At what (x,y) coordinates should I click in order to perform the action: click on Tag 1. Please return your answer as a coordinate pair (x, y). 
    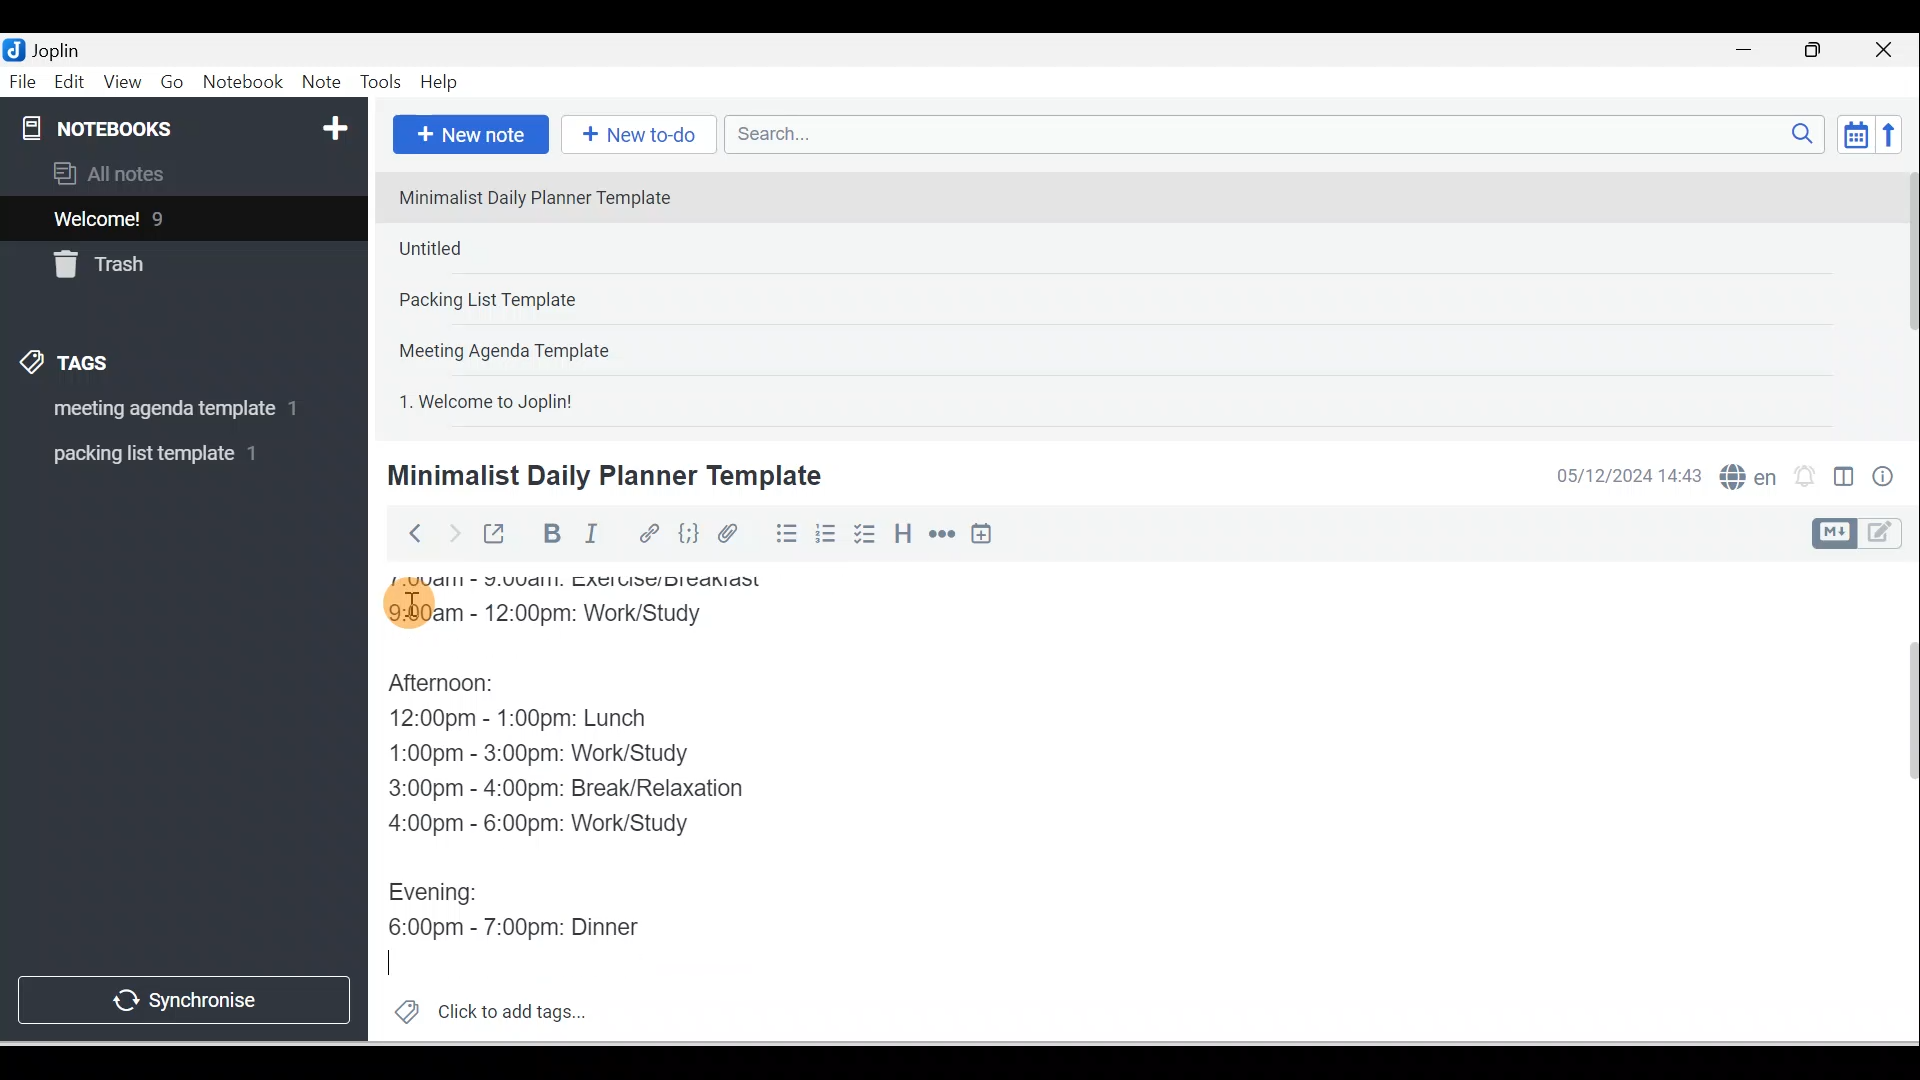
    Looking at the image, I should click on (157, 410).